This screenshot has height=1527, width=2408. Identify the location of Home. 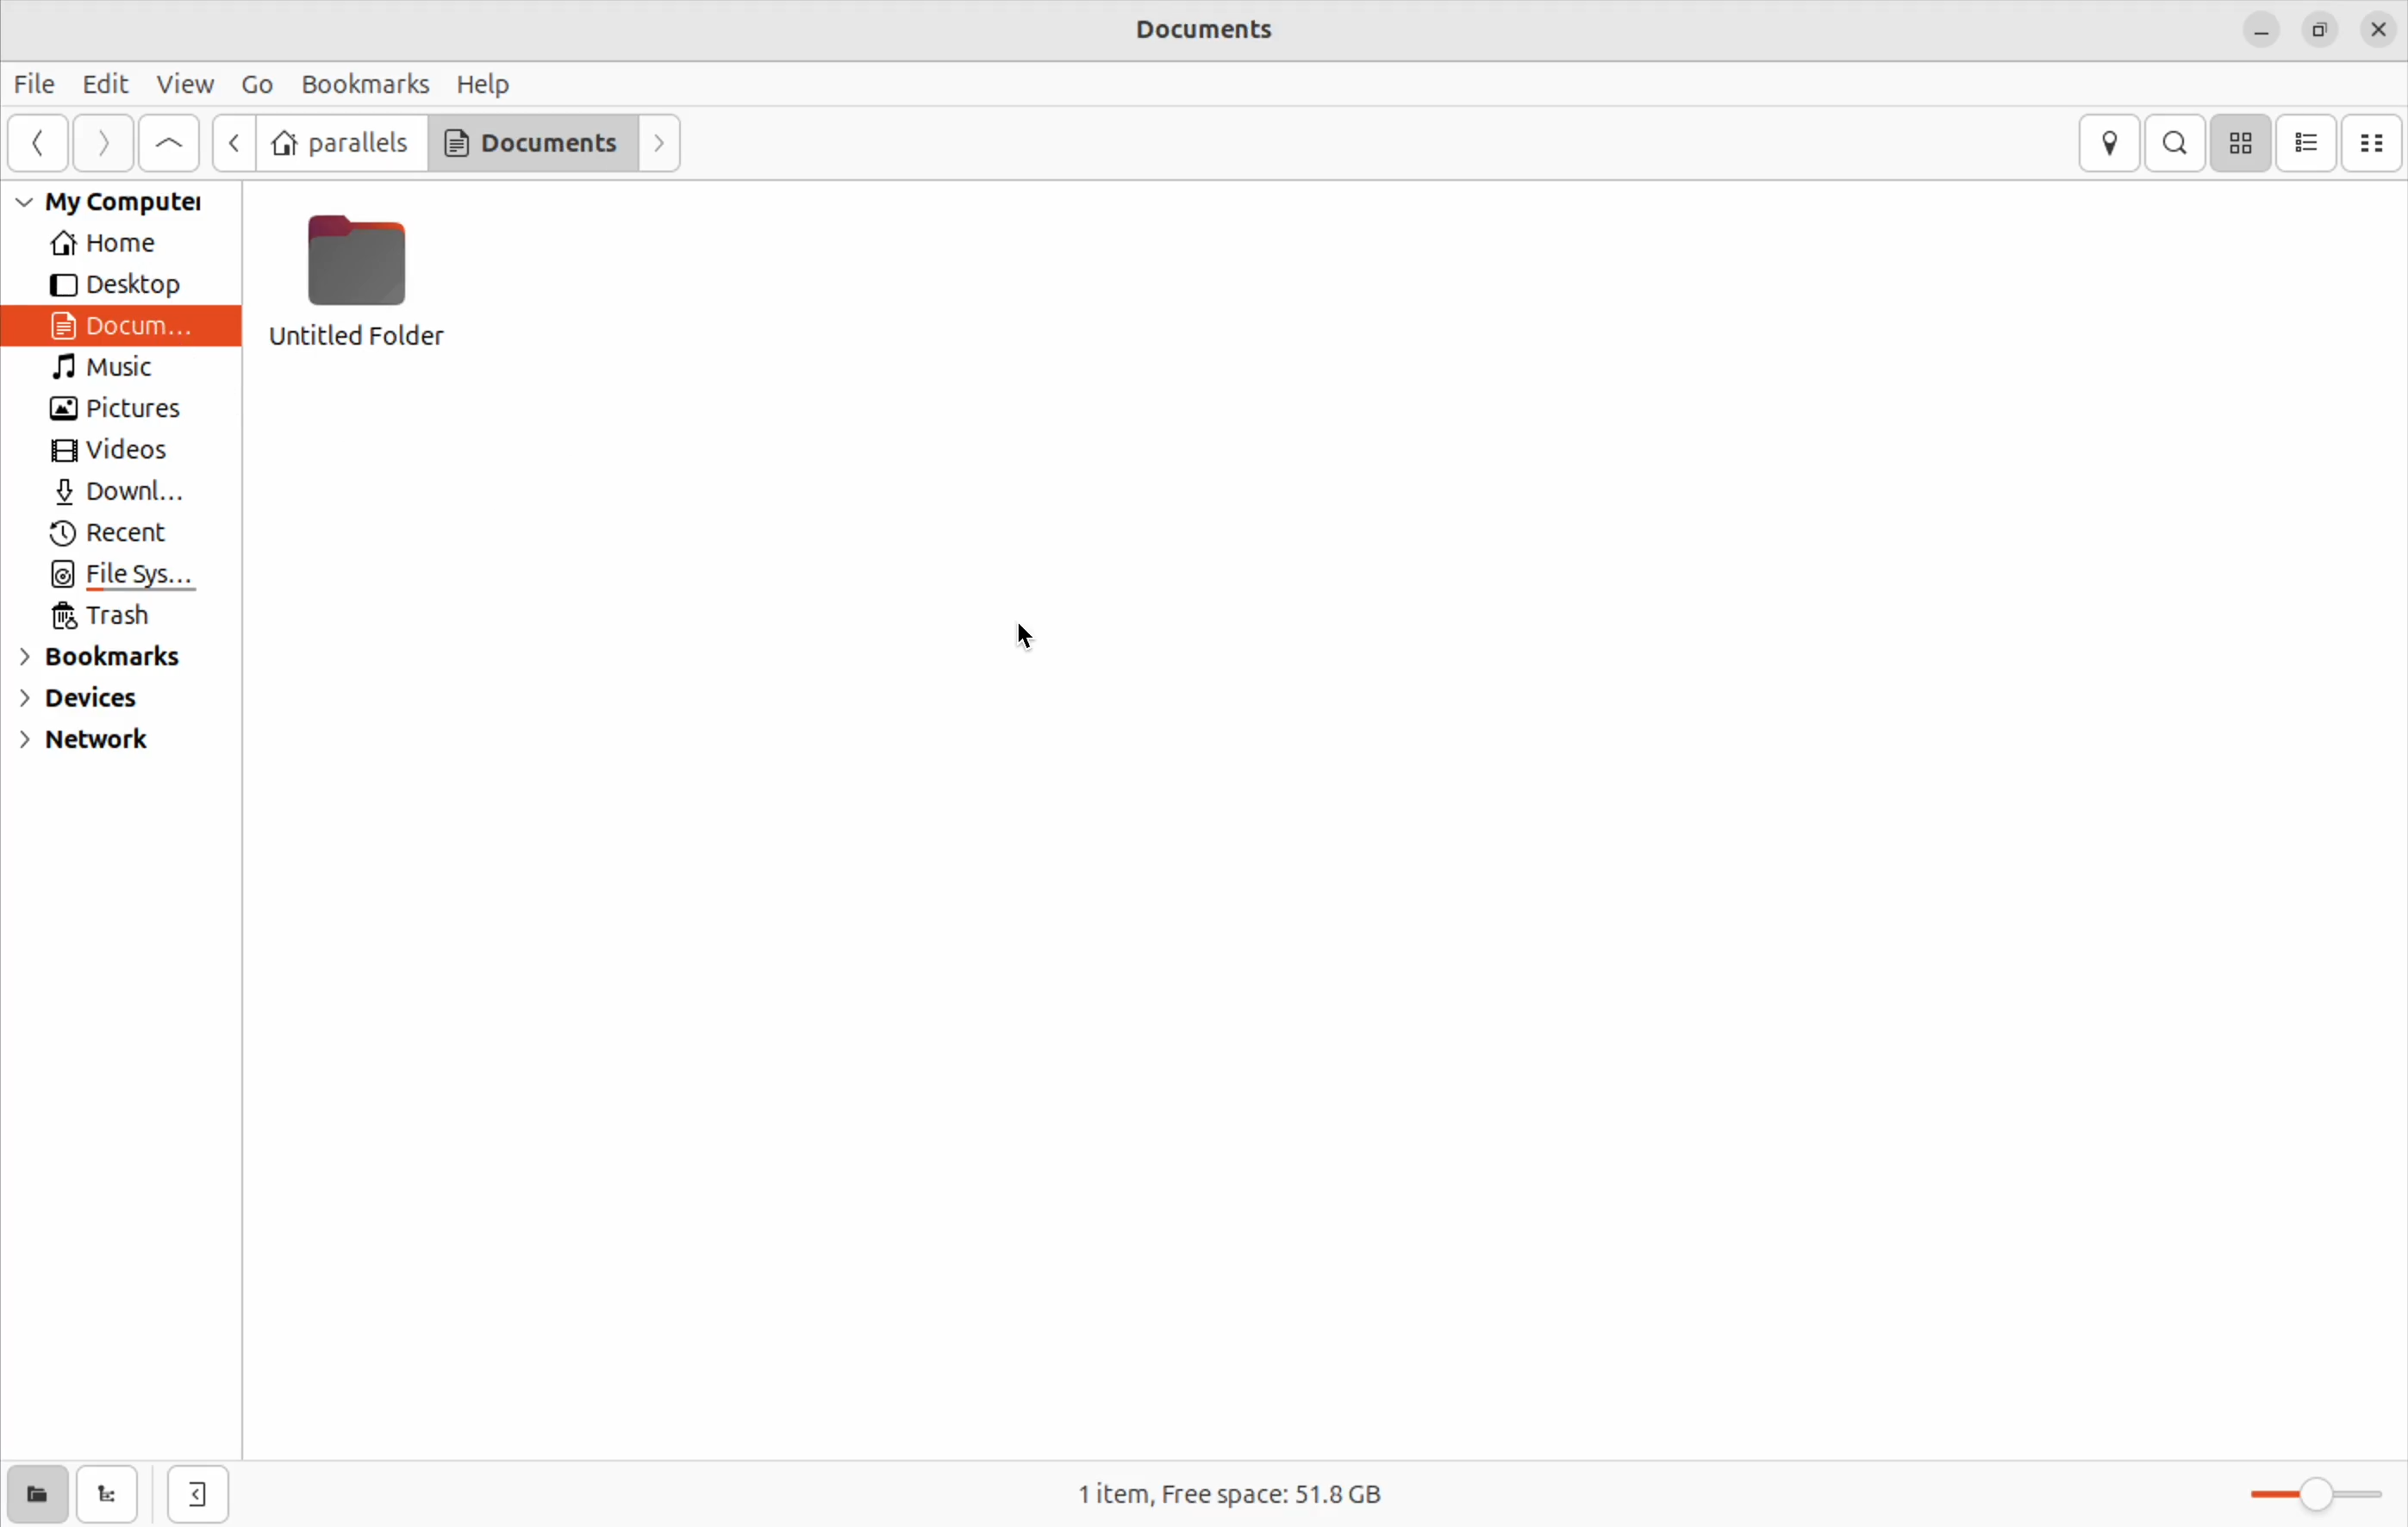
(118, 244).